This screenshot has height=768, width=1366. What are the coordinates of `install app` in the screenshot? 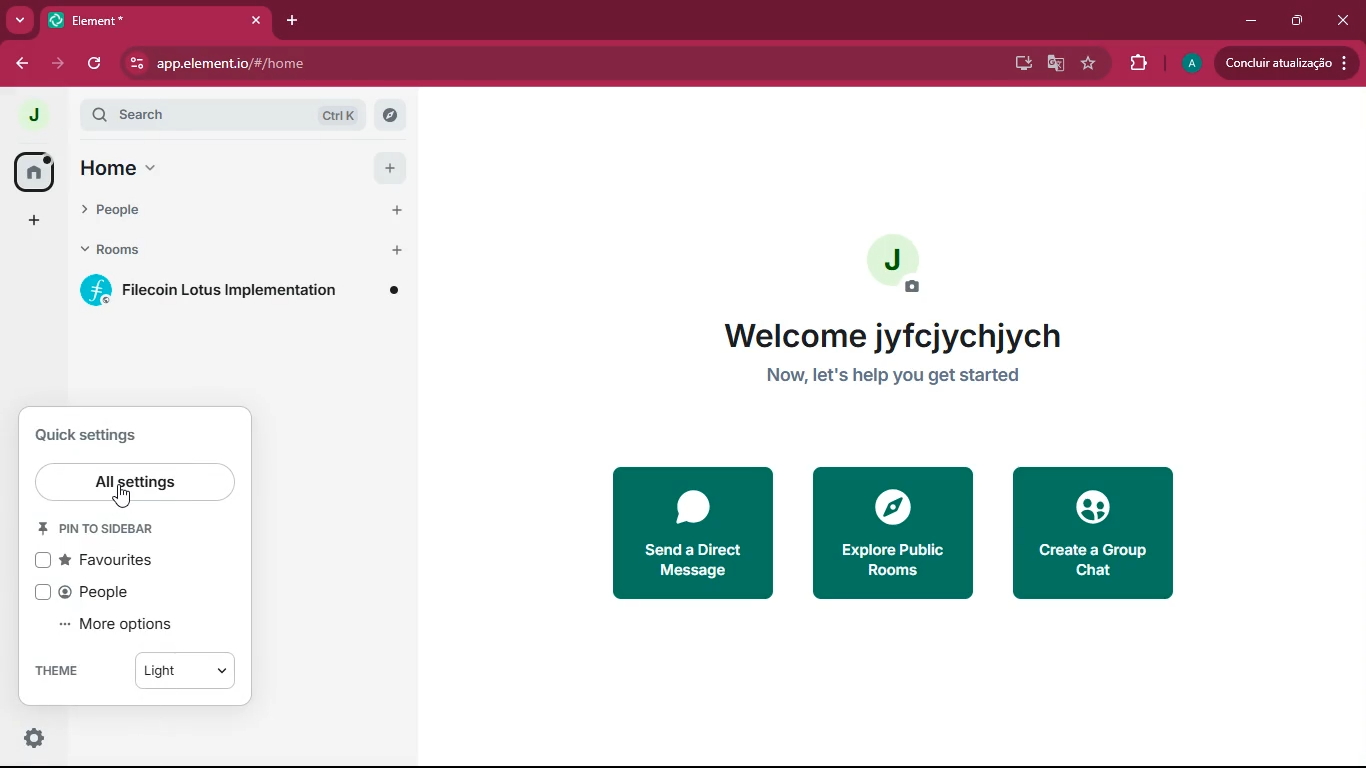 It's located at (1016, 61).